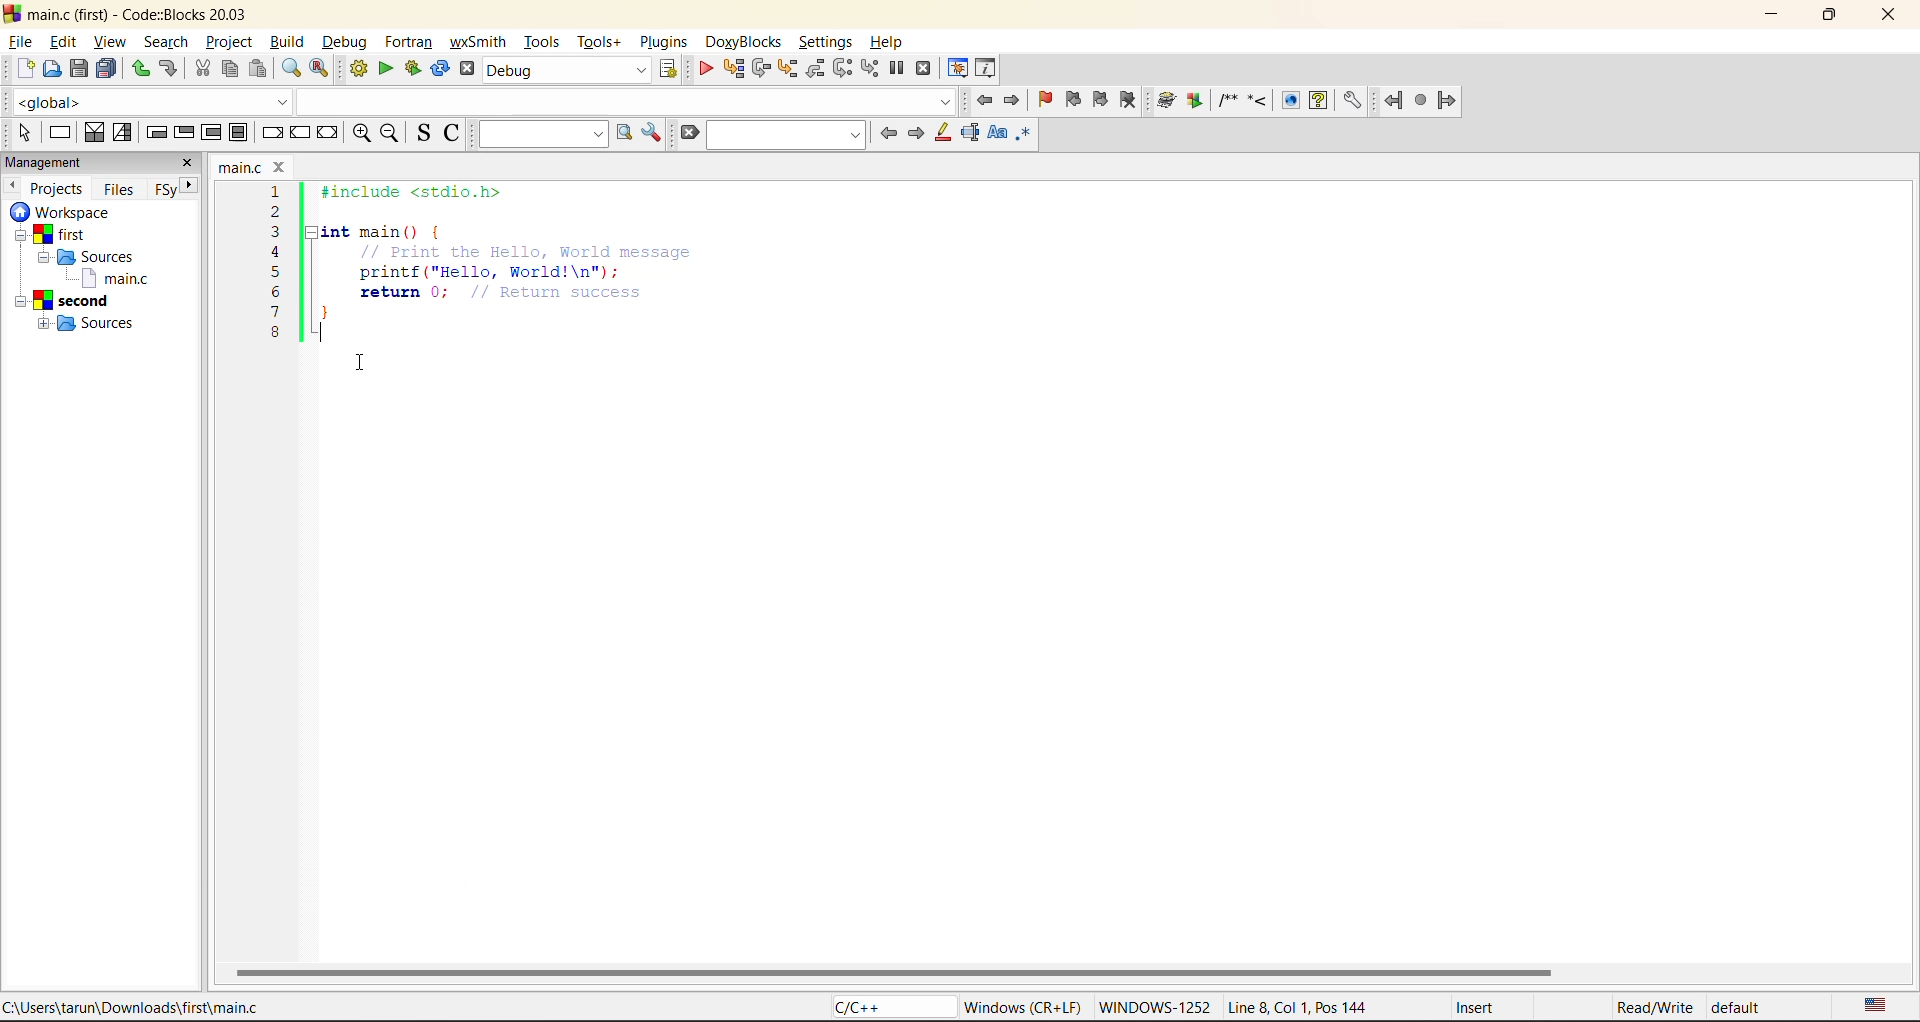 This screenshot has width=1920, height=1022. Describe the element at coordinates (888, 42) in the screenshot. I see `help` at that location.